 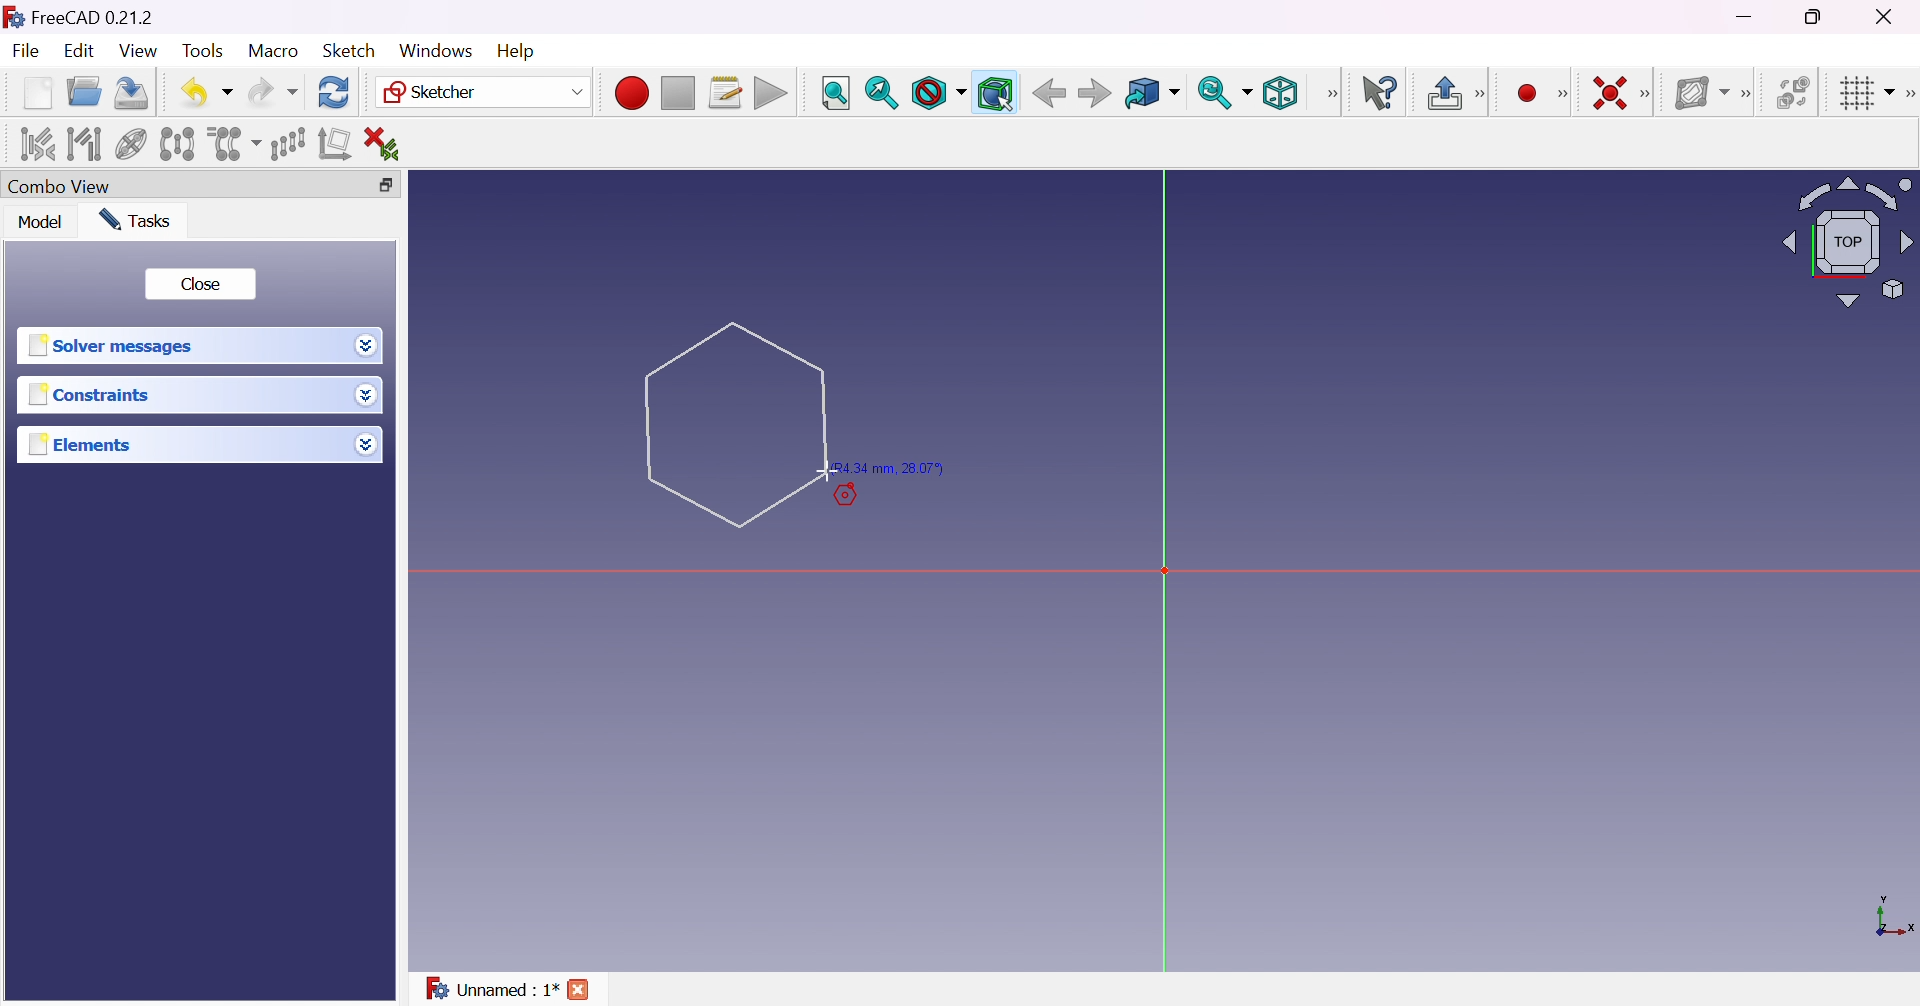 I want to click on Close, so click(x=1889, y=15).